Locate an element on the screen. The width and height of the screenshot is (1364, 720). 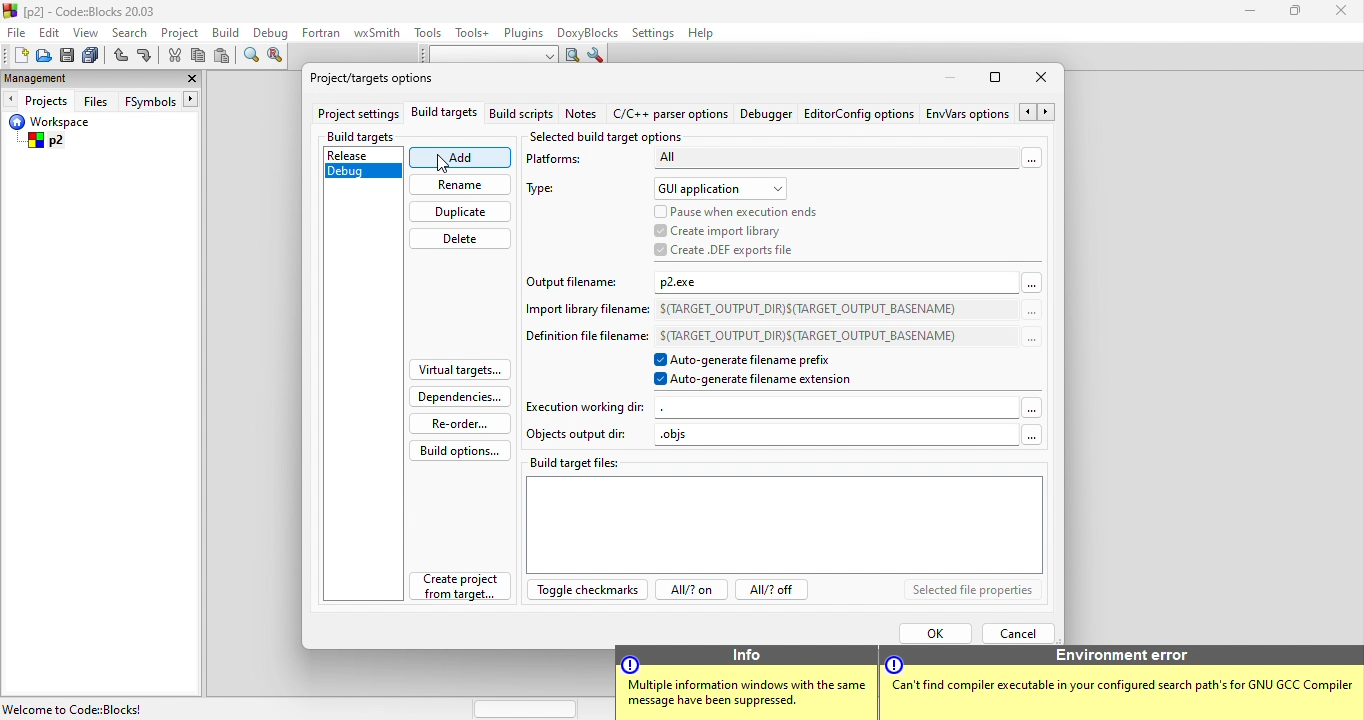
edit is located at coordinates (52, 31).